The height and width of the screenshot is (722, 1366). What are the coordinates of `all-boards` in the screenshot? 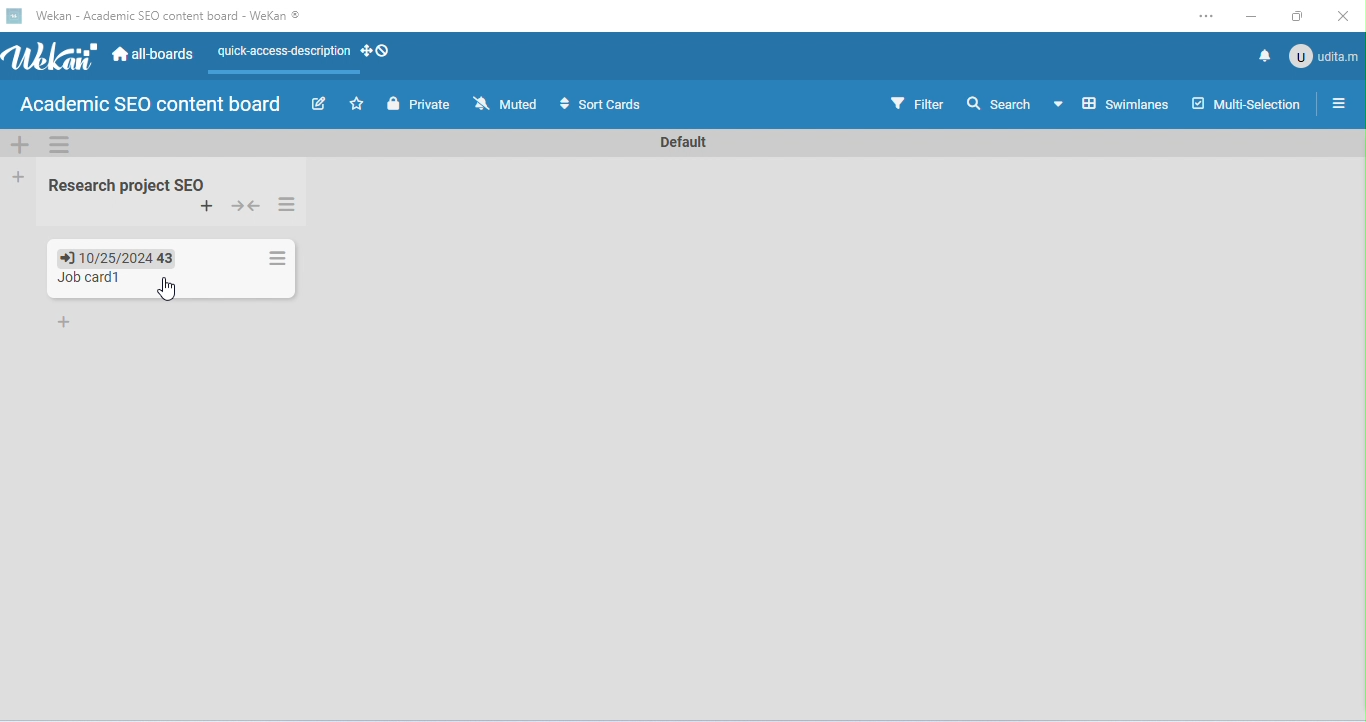 It's located at (153, 52).